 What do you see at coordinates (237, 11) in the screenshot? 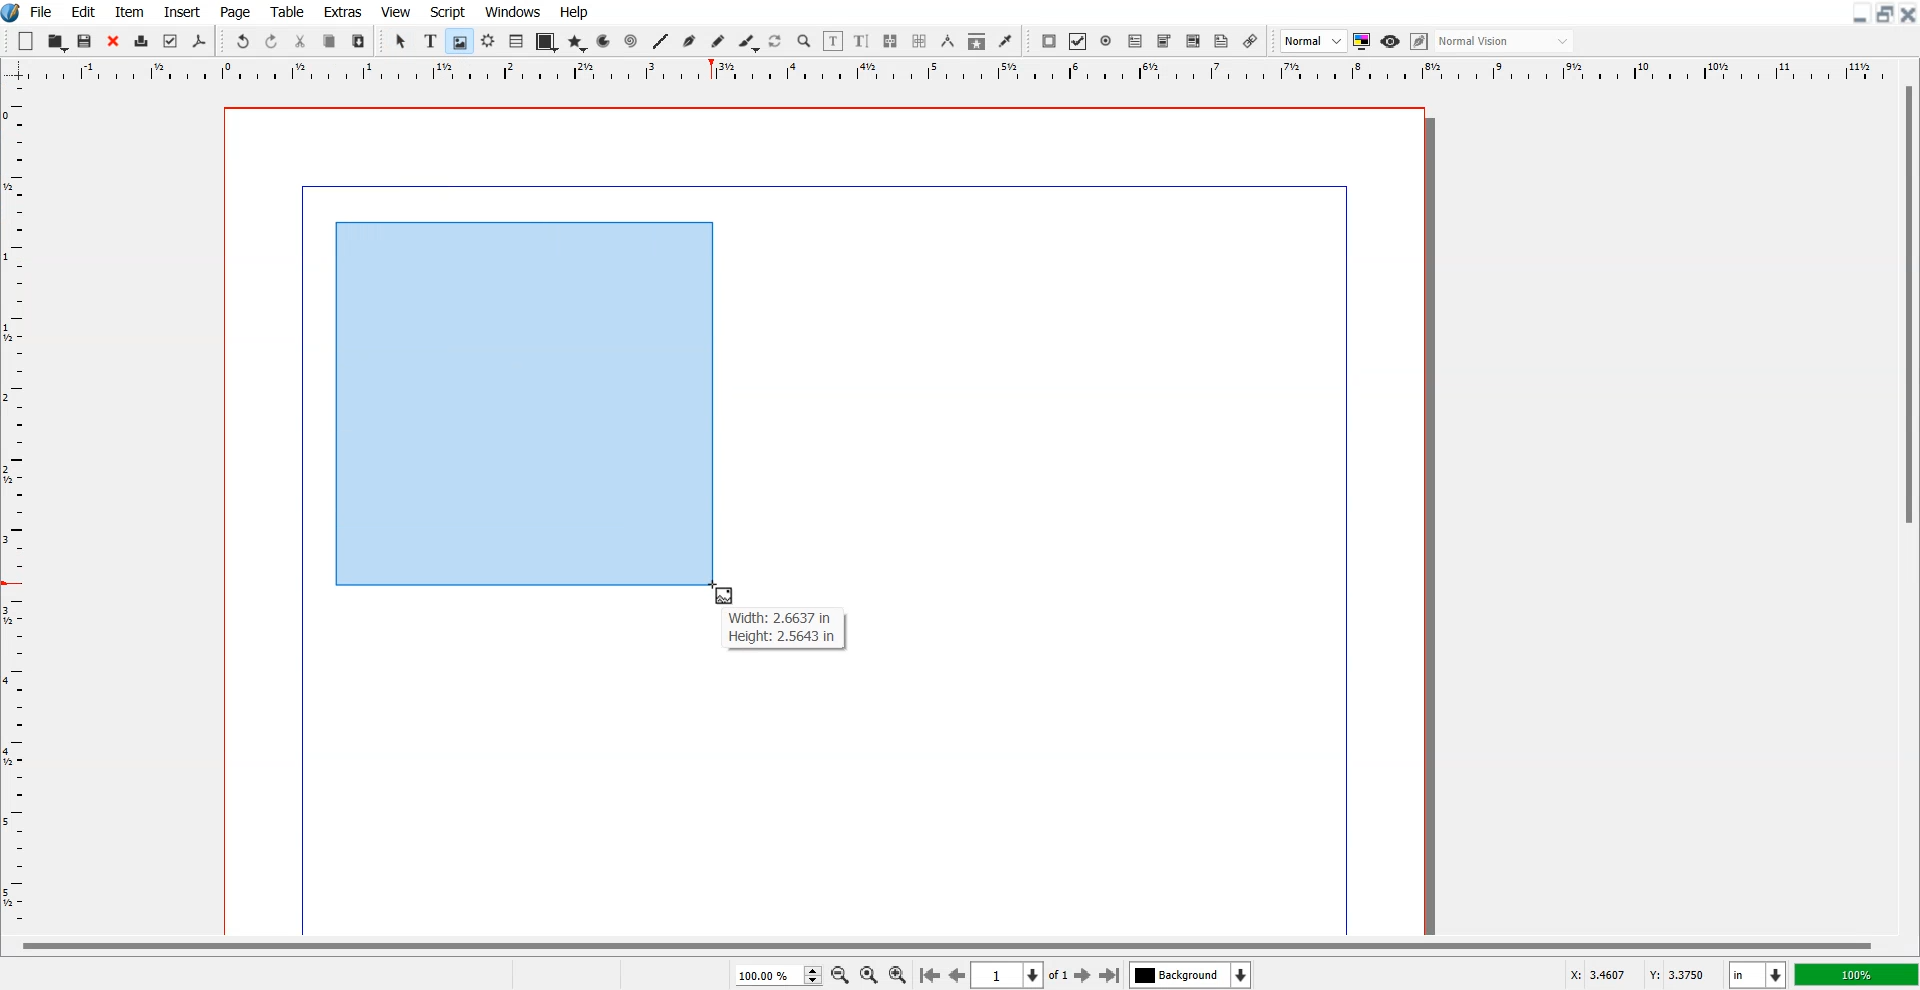
I see `Page` at bounding box center [237, 11].